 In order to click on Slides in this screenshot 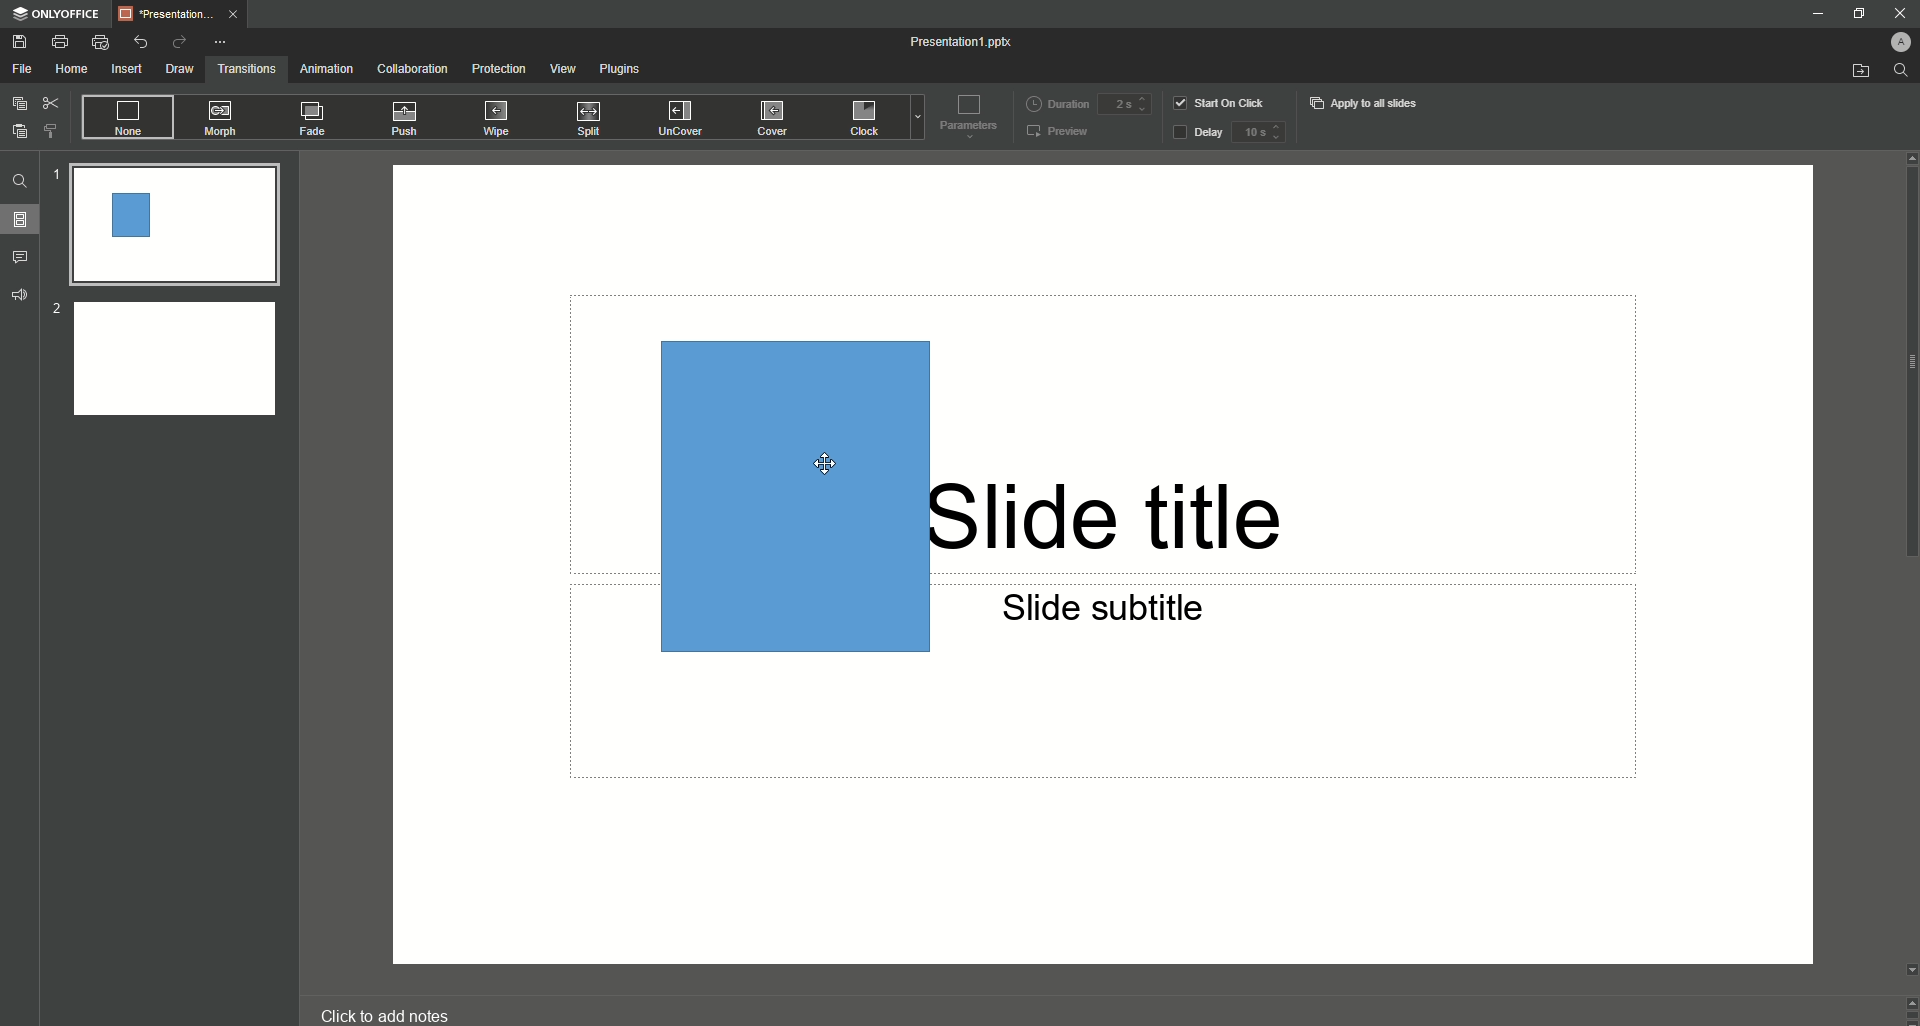, I will do `click(20, 219)`.